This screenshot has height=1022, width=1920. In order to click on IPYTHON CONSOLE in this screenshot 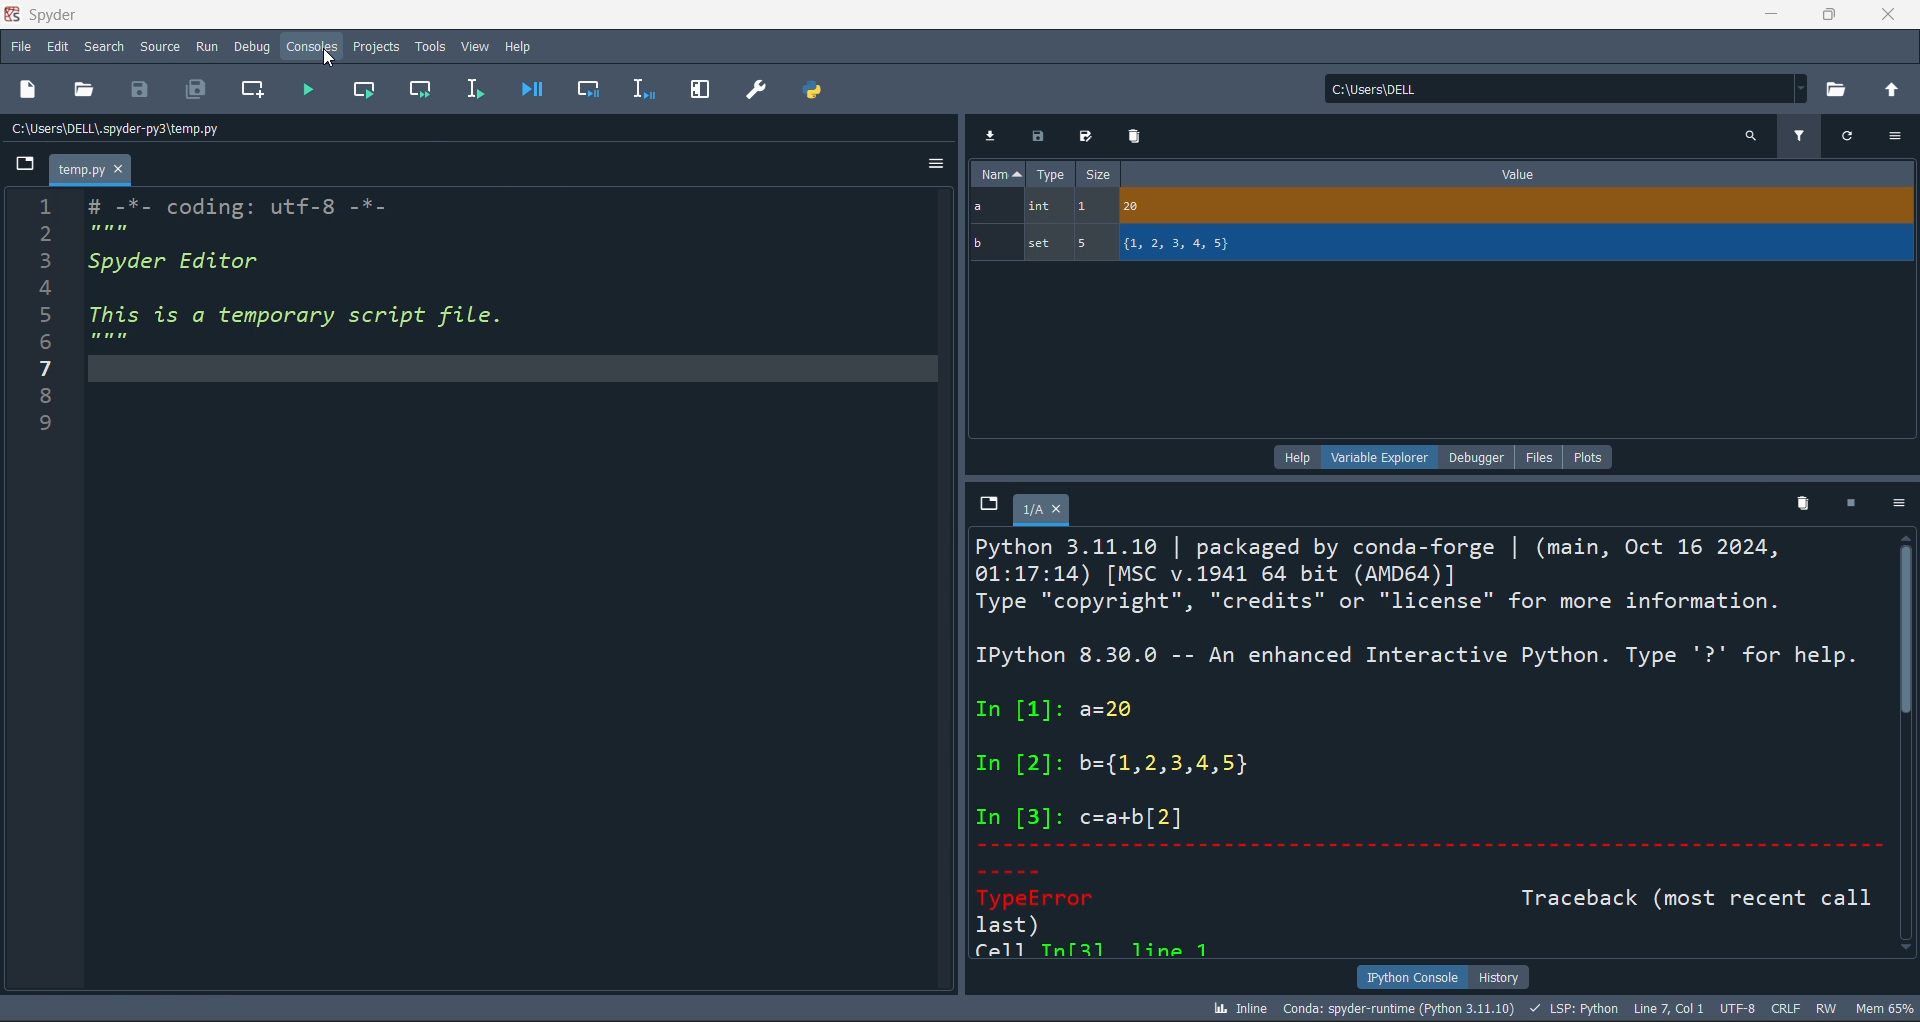, I will do `click(1411, 974)`.